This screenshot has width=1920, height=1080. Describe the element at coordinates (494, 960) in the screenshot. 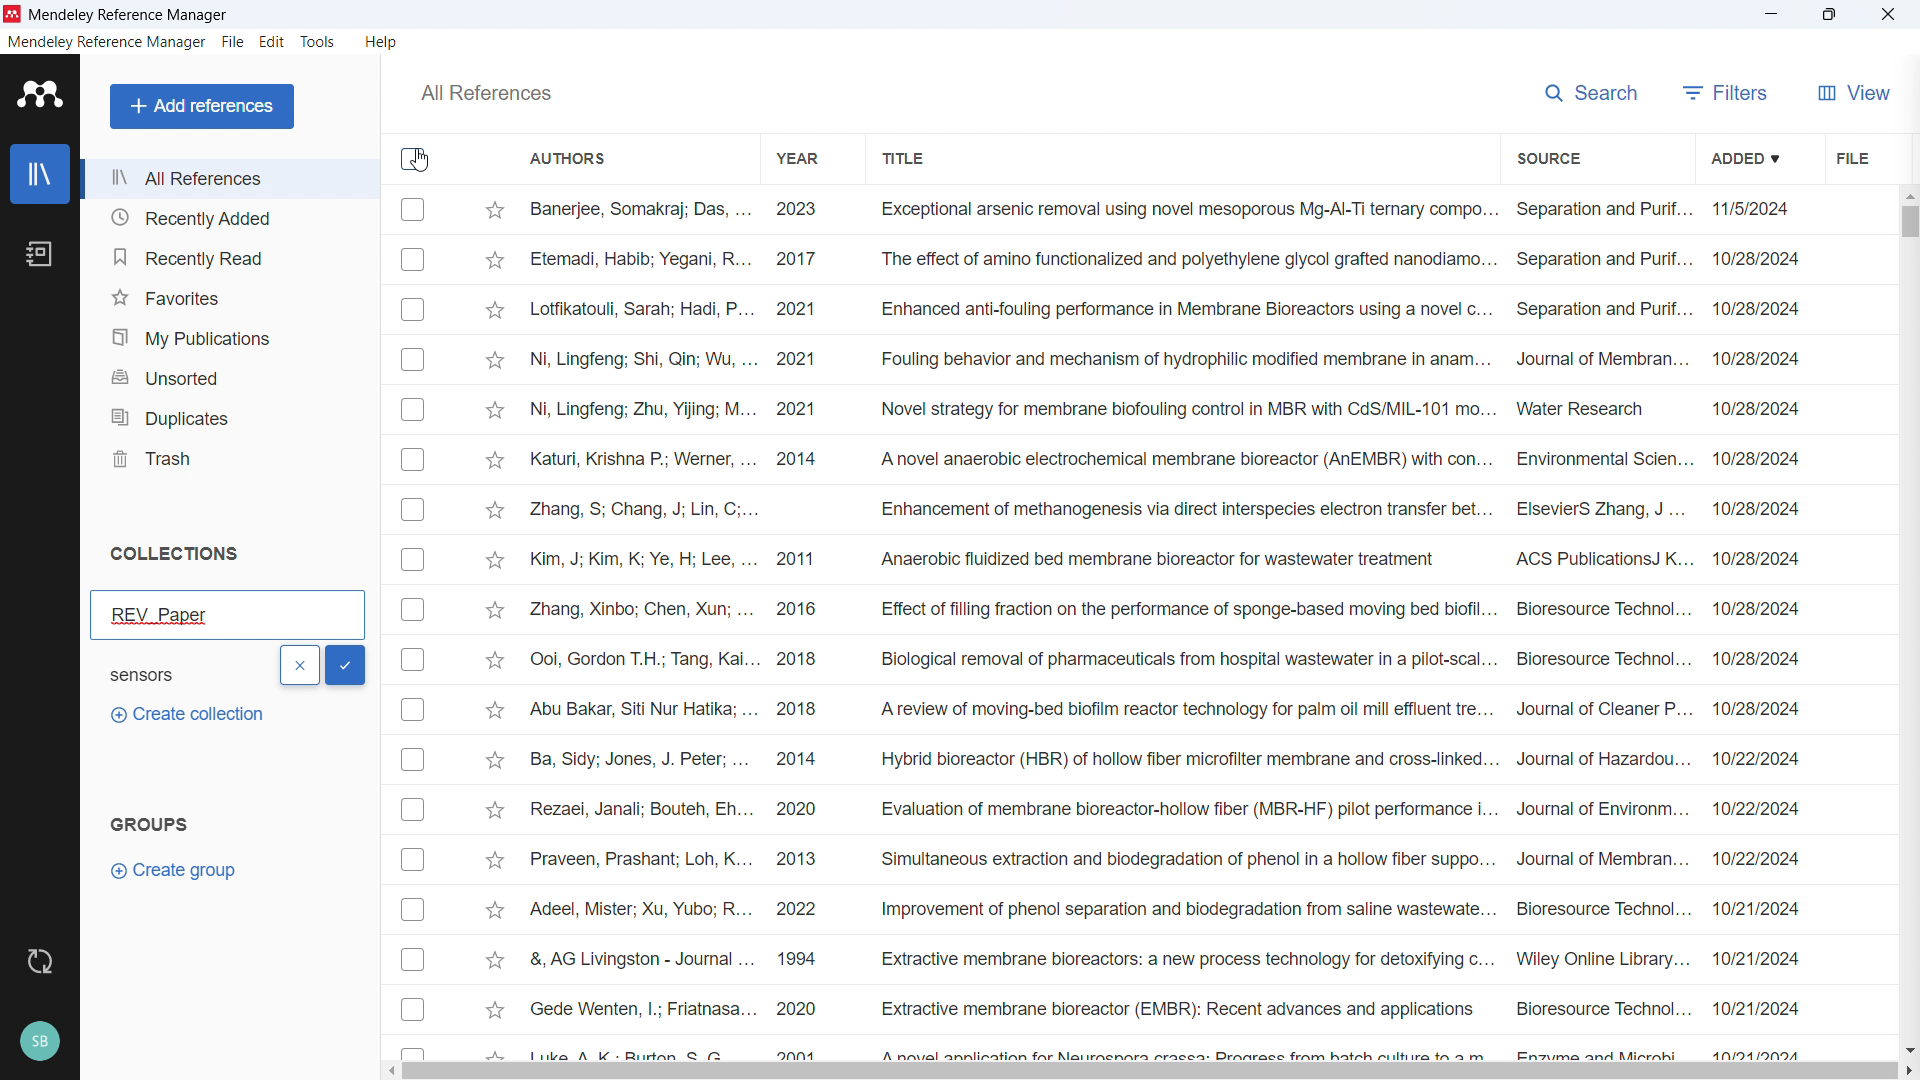

I see `Star mark respective publication` at that location.